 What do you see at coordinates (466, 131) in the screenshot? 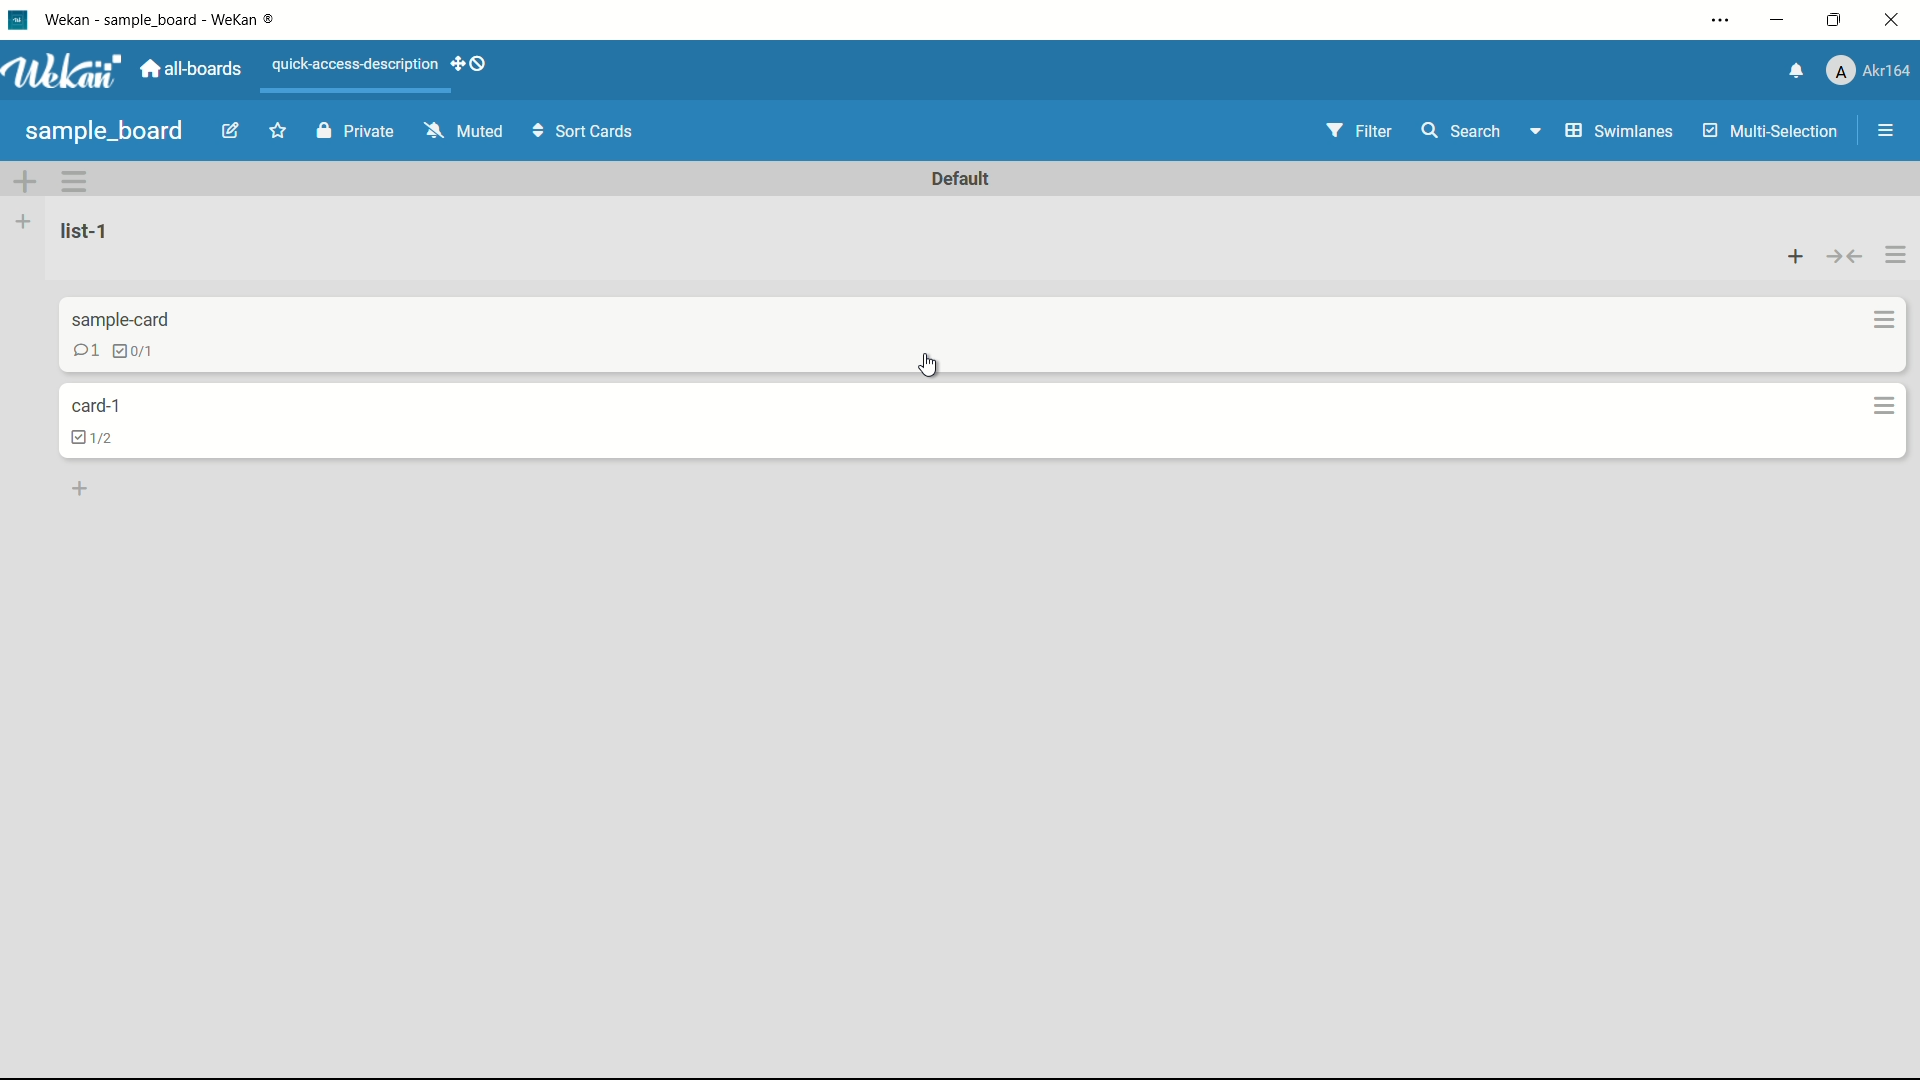
I see `muted` at bounding box center [466, 131].